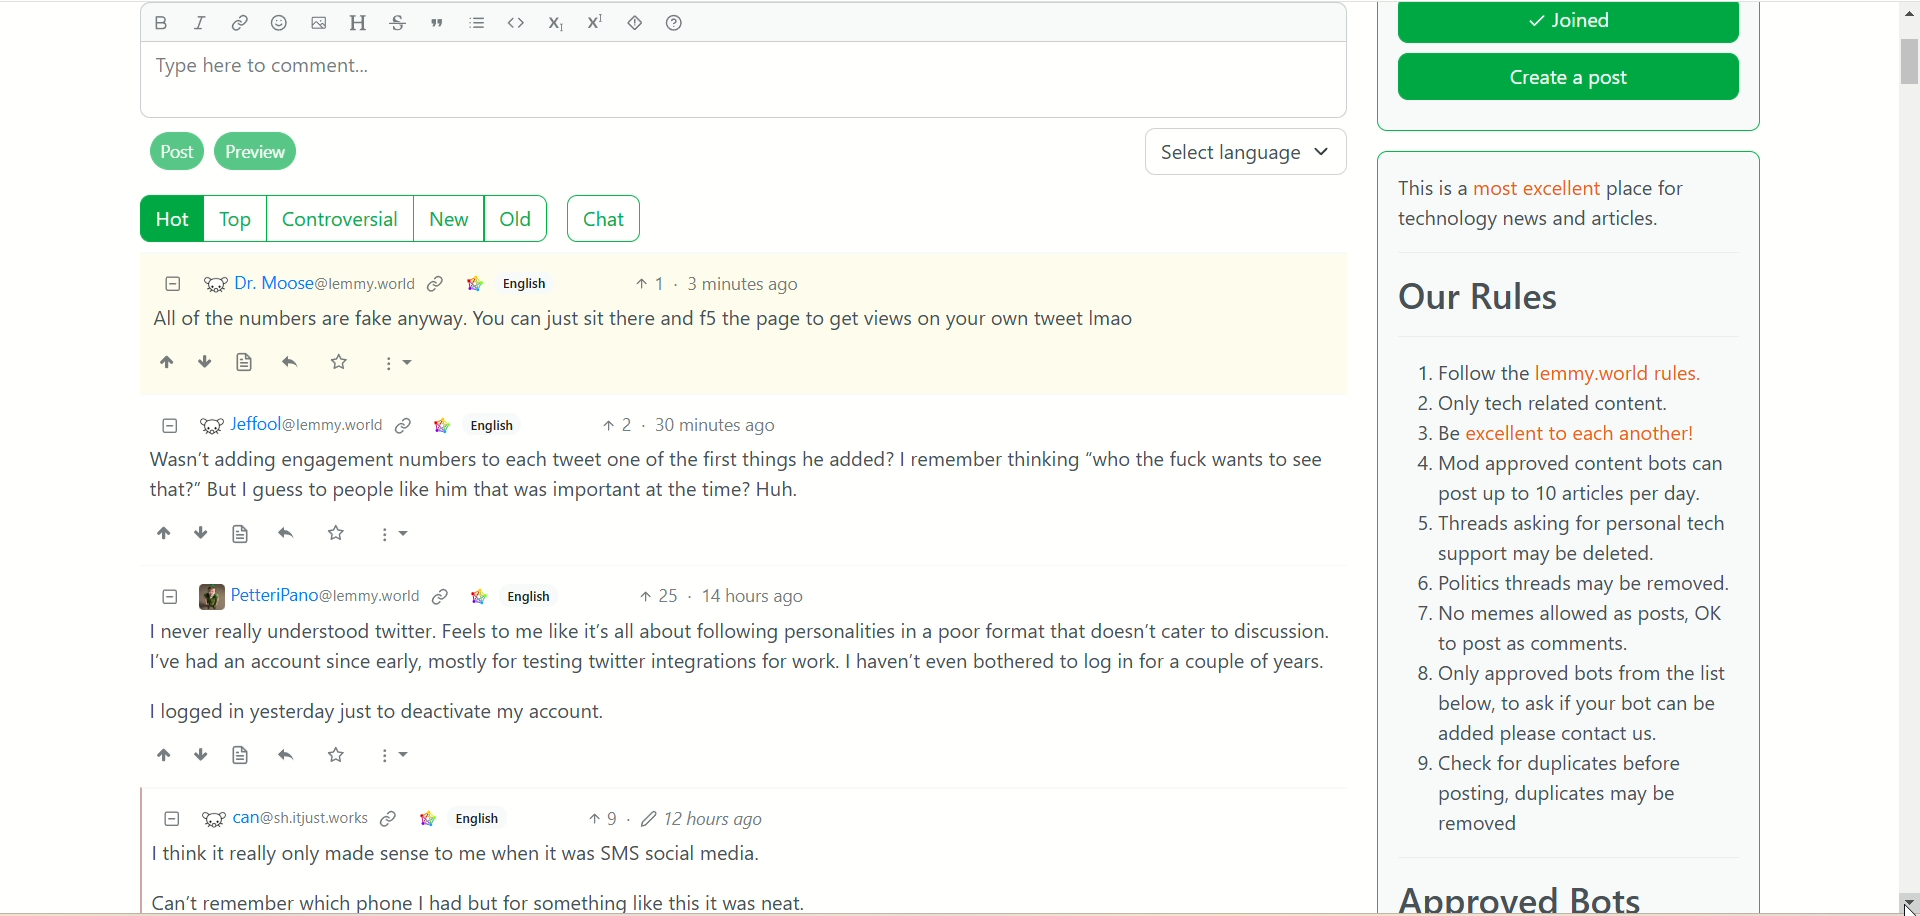 The image size is (1920, 916). Describe the element at coordinates (342, 363) in the screenshot. I see `Starred` at that location.